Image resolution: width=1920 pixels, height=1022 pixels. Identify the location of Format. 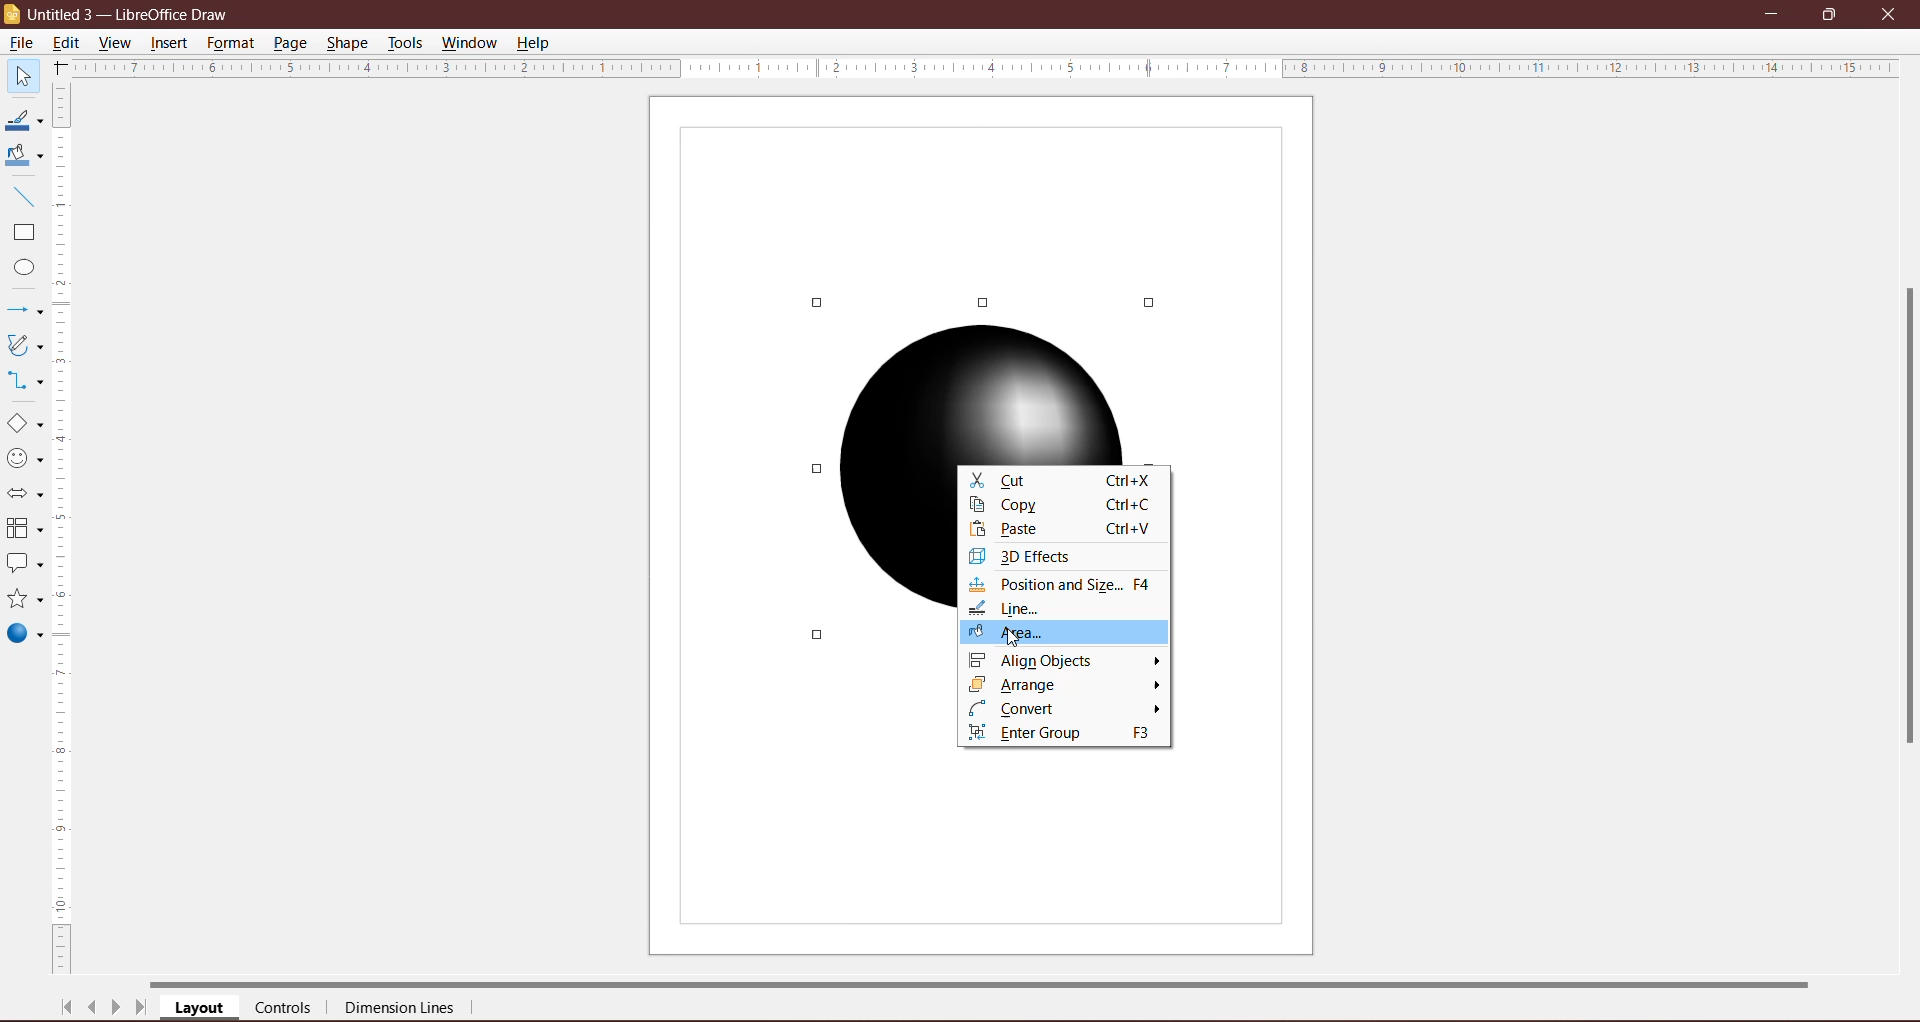
(230, 43).